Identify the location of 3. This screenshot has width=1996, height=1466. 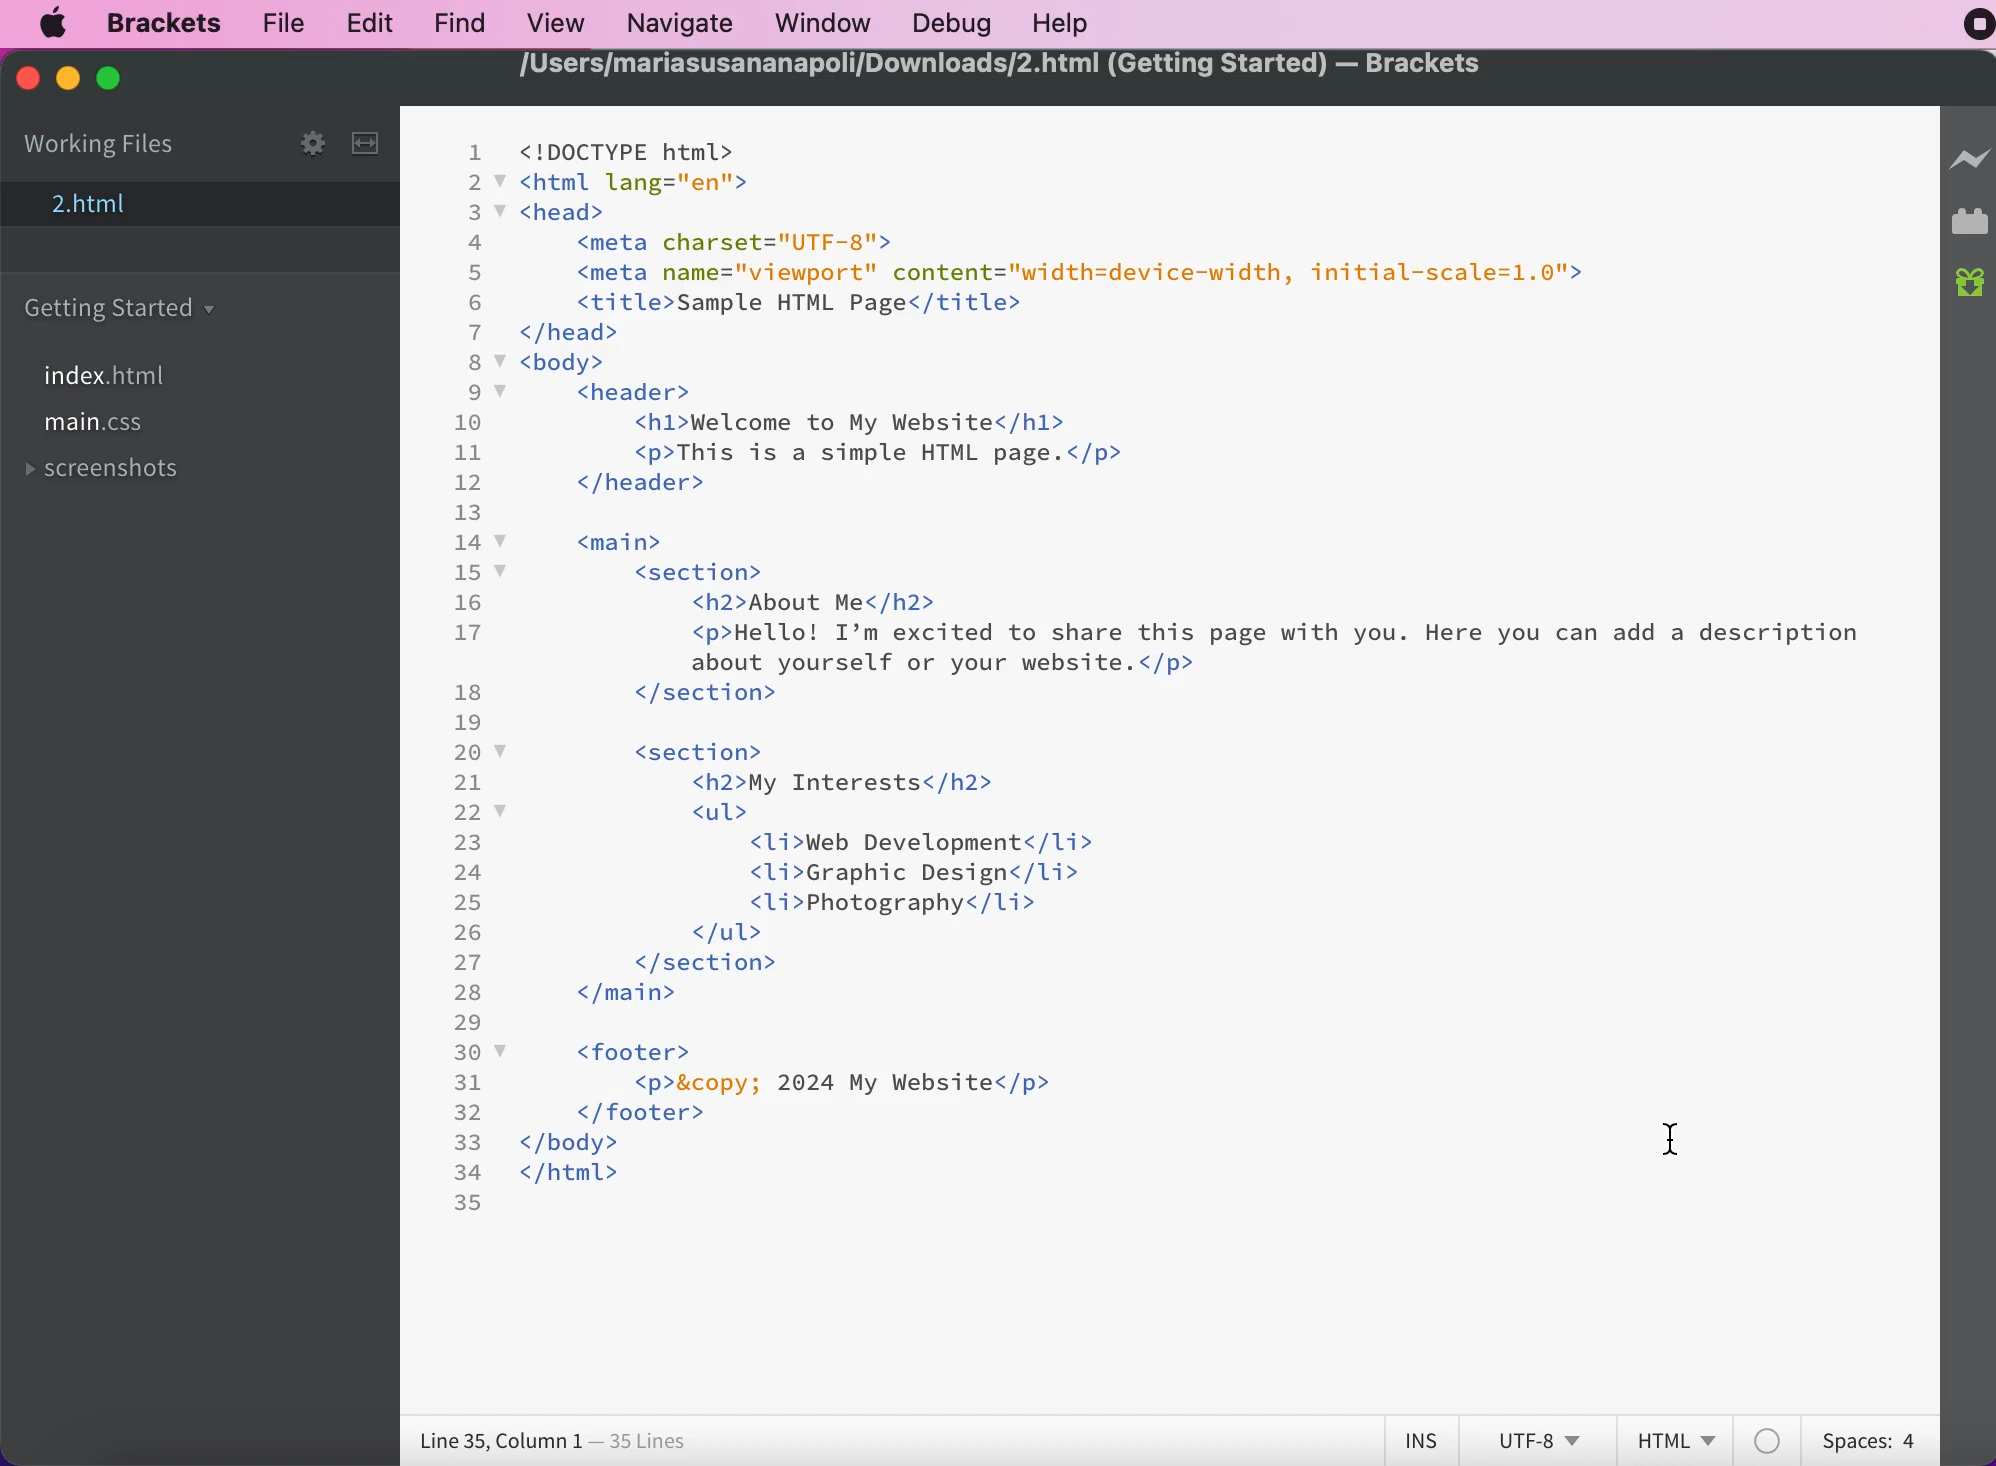
(477, 212).